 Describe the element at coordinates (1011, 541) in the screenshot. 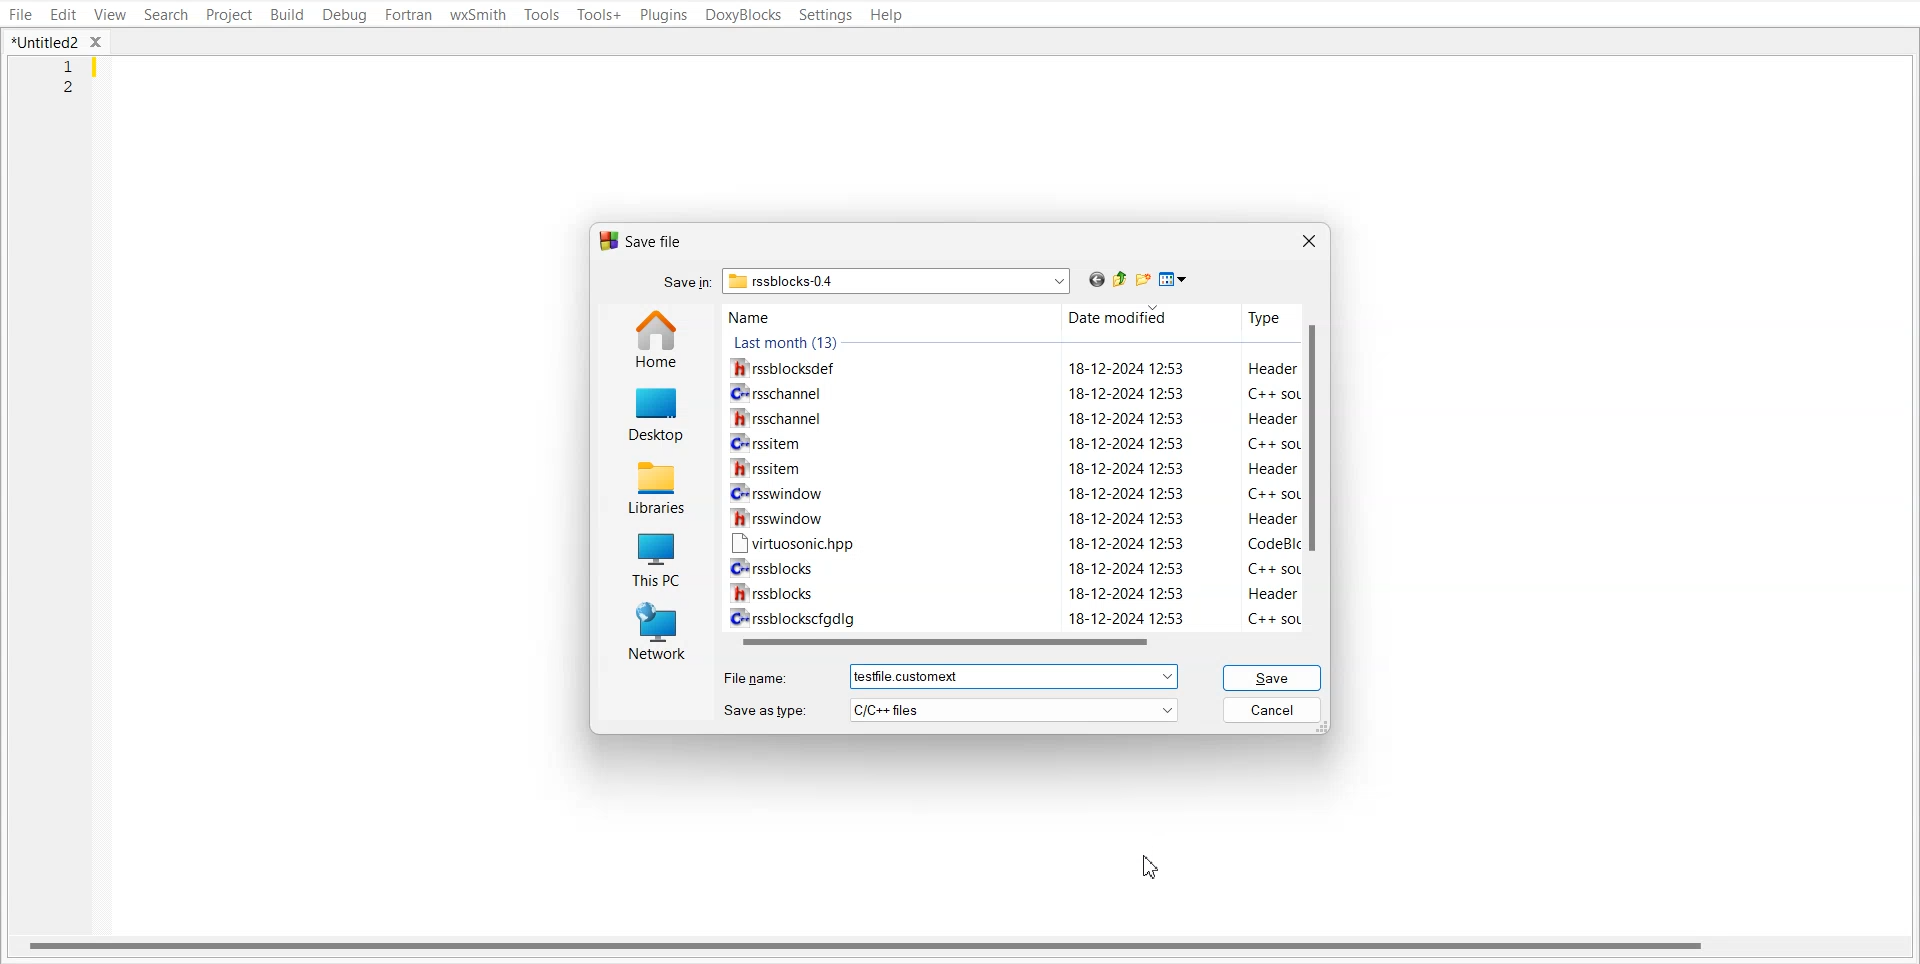

I see `[™ virtuosonichpp 18-12-2024 12:53 CodeBlIc` at that location.